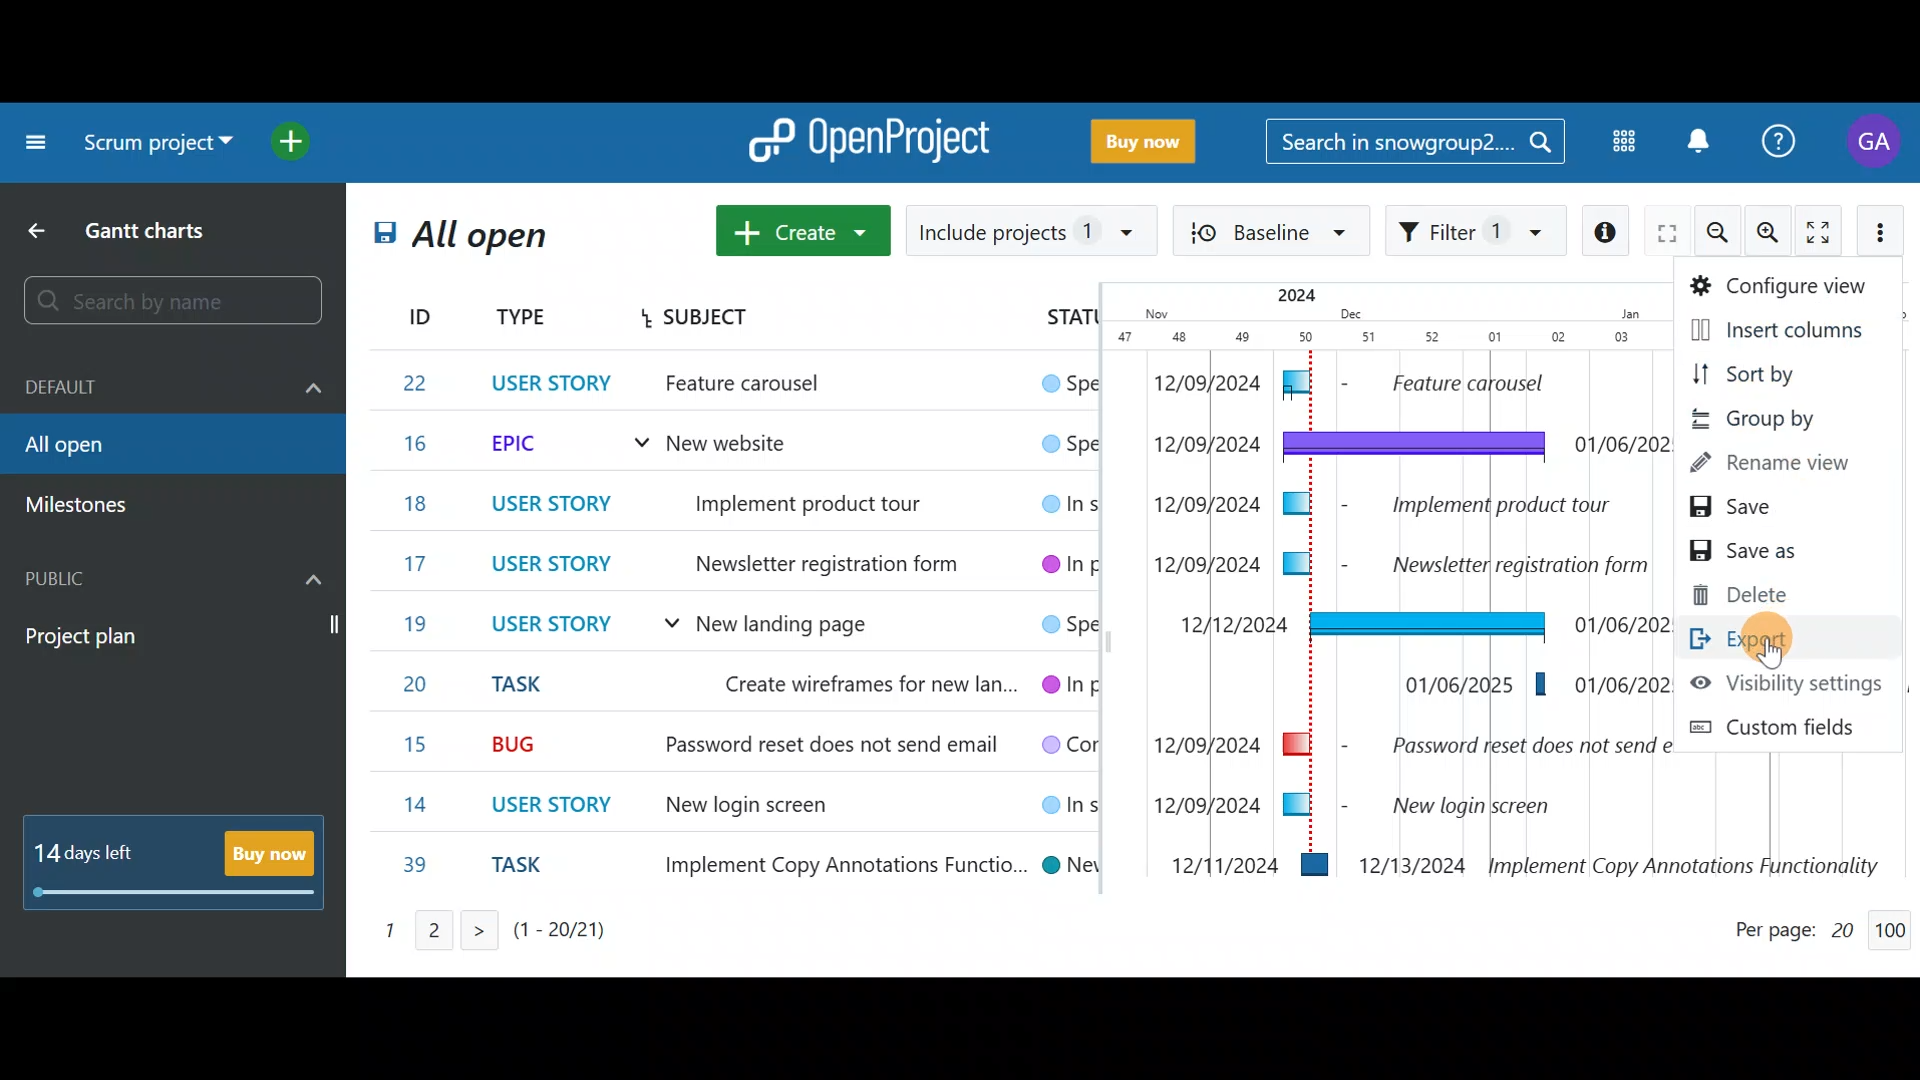 The height and width of the screenshot is (1080, 1920). What do you see at coordinates (404, 313) in the screenshot?
I see `ID` at bounding box center [404, 313].